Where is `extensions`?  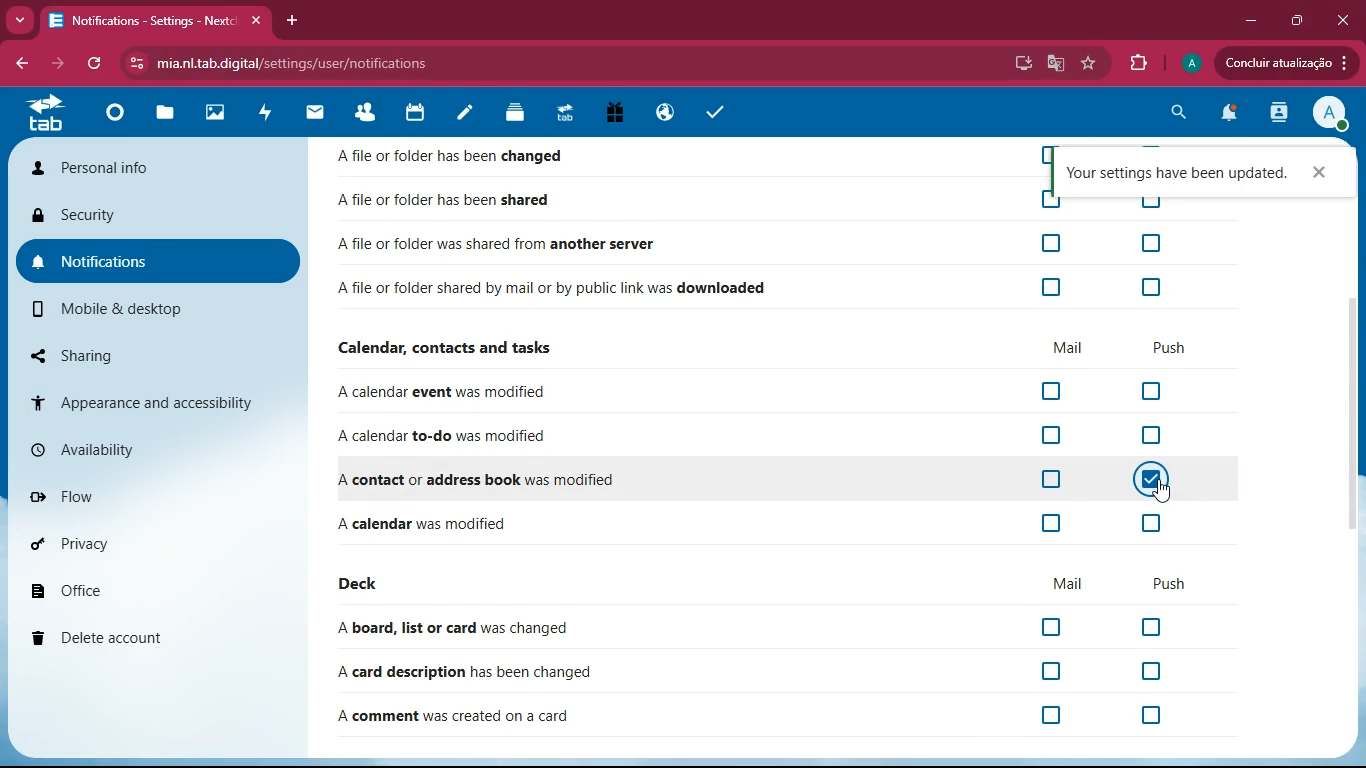
extensions is located at coordinates (1141, 64).